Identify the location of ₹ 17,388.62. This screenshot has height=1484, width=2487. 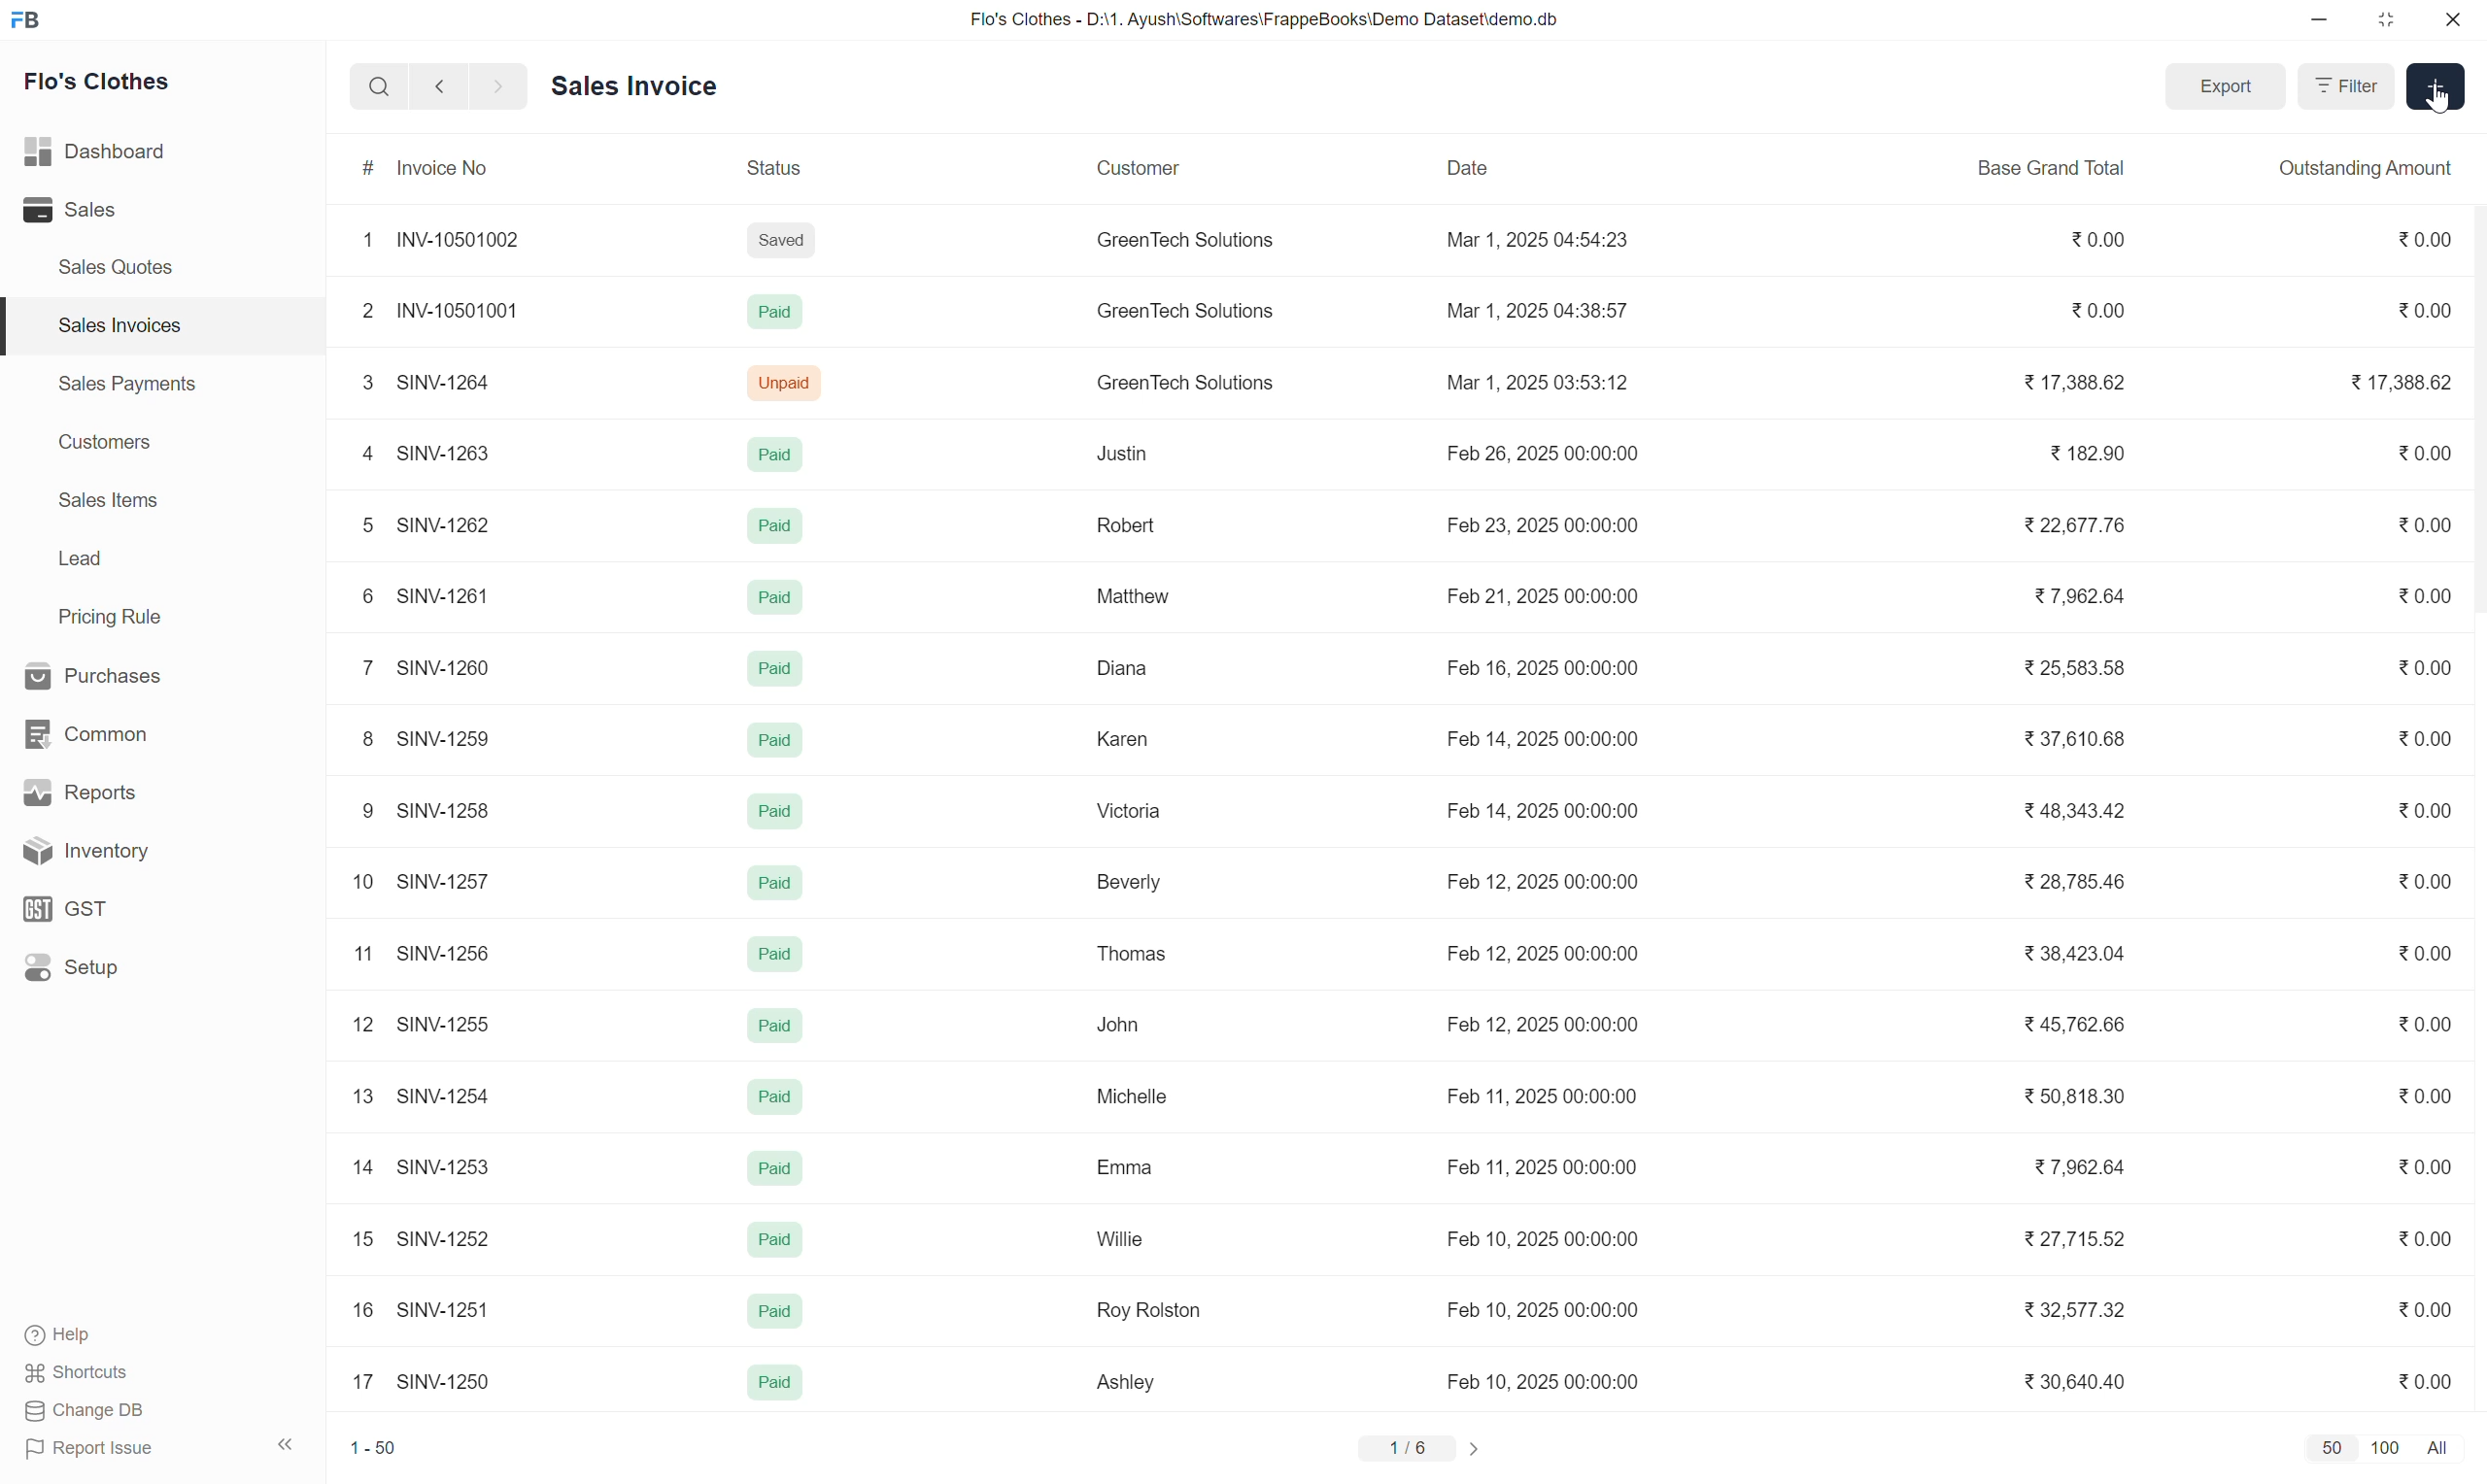
(2084, 383).